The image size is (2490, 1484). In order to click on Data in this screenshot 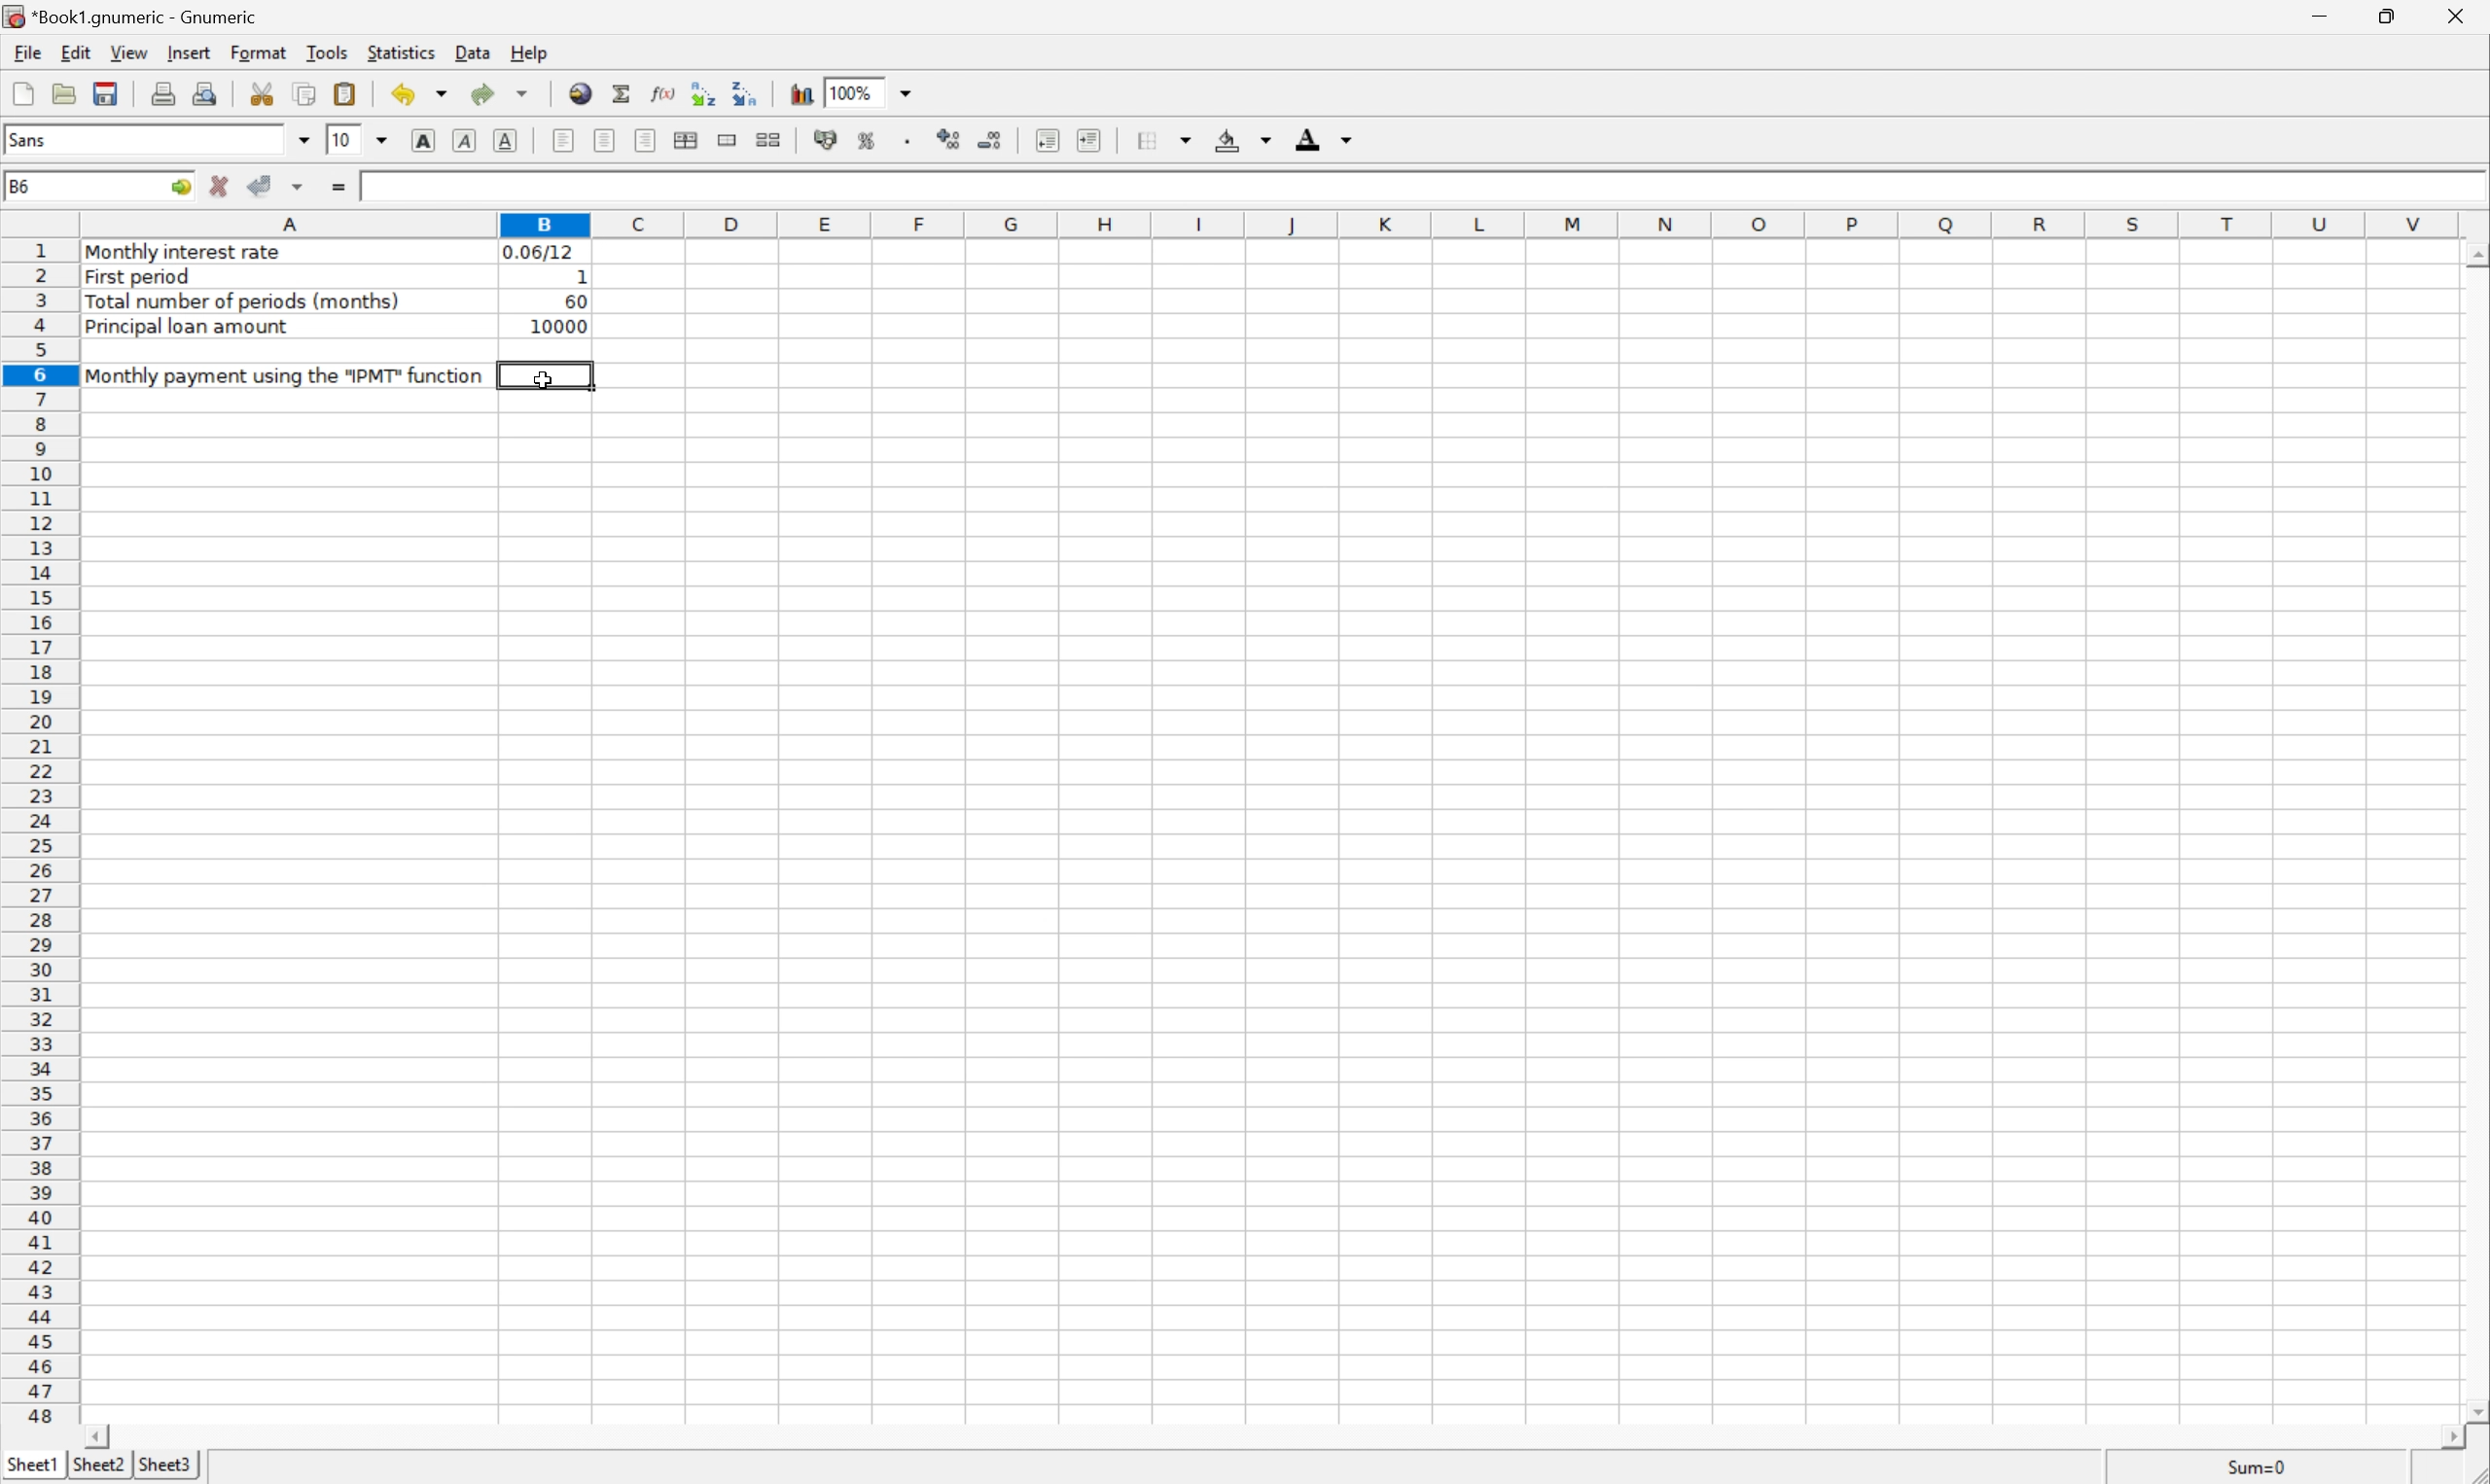, I will do `click(473, 55)`.